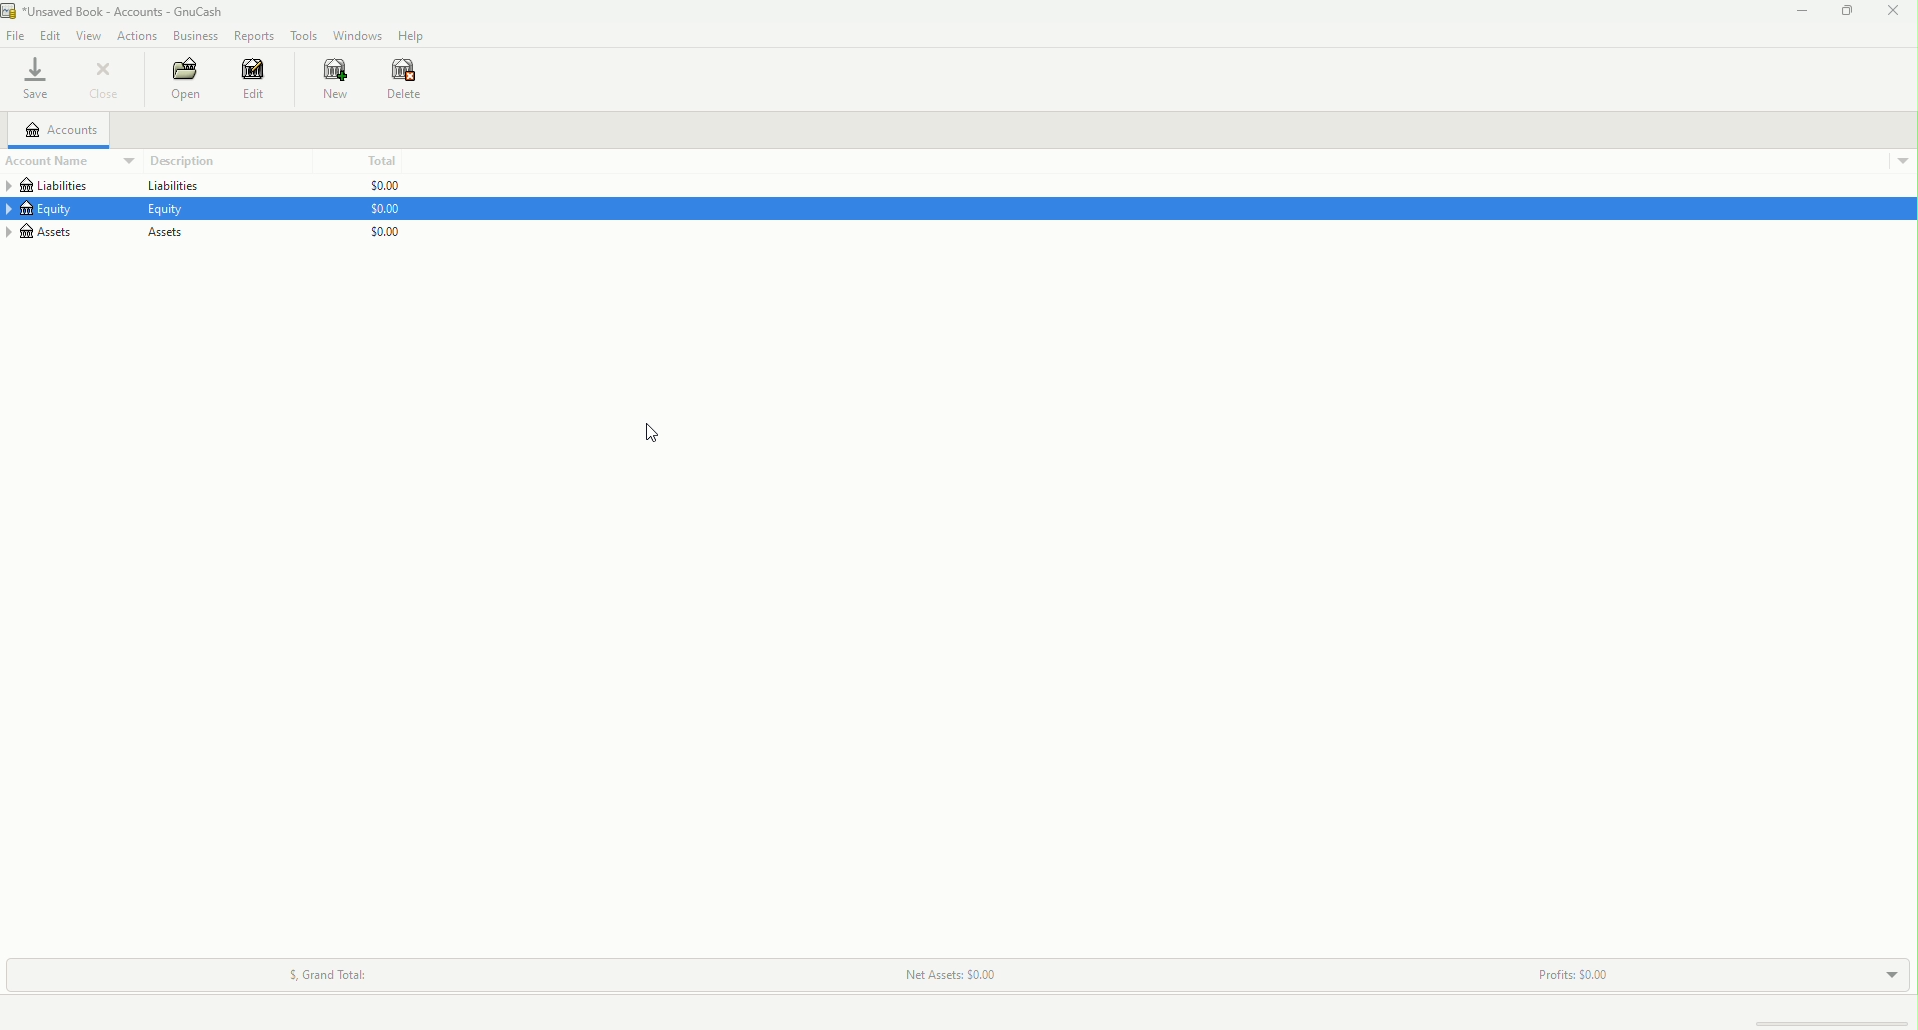  I want to click on Liabilities, so click(170, 187).